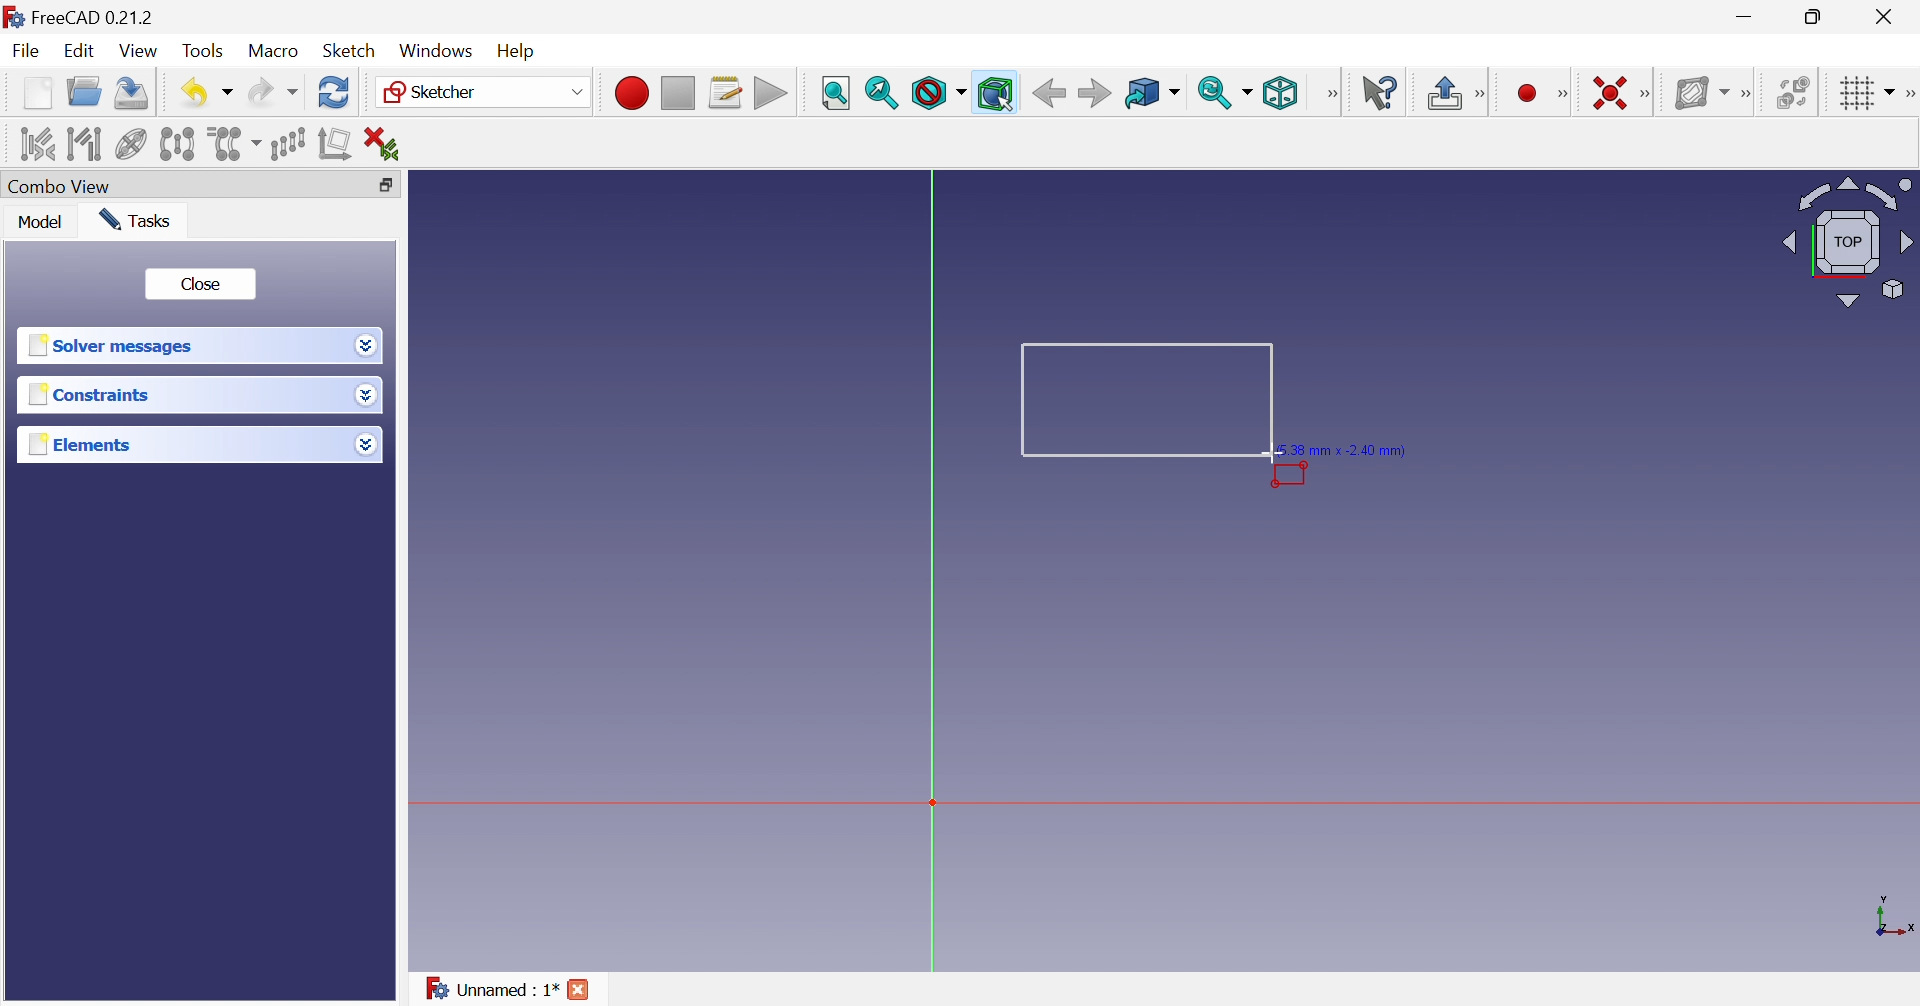 The image size is (1920, 1006). Describe the element at coordinates (1274, 453) in the screenshot. I see `cursor` at that location.